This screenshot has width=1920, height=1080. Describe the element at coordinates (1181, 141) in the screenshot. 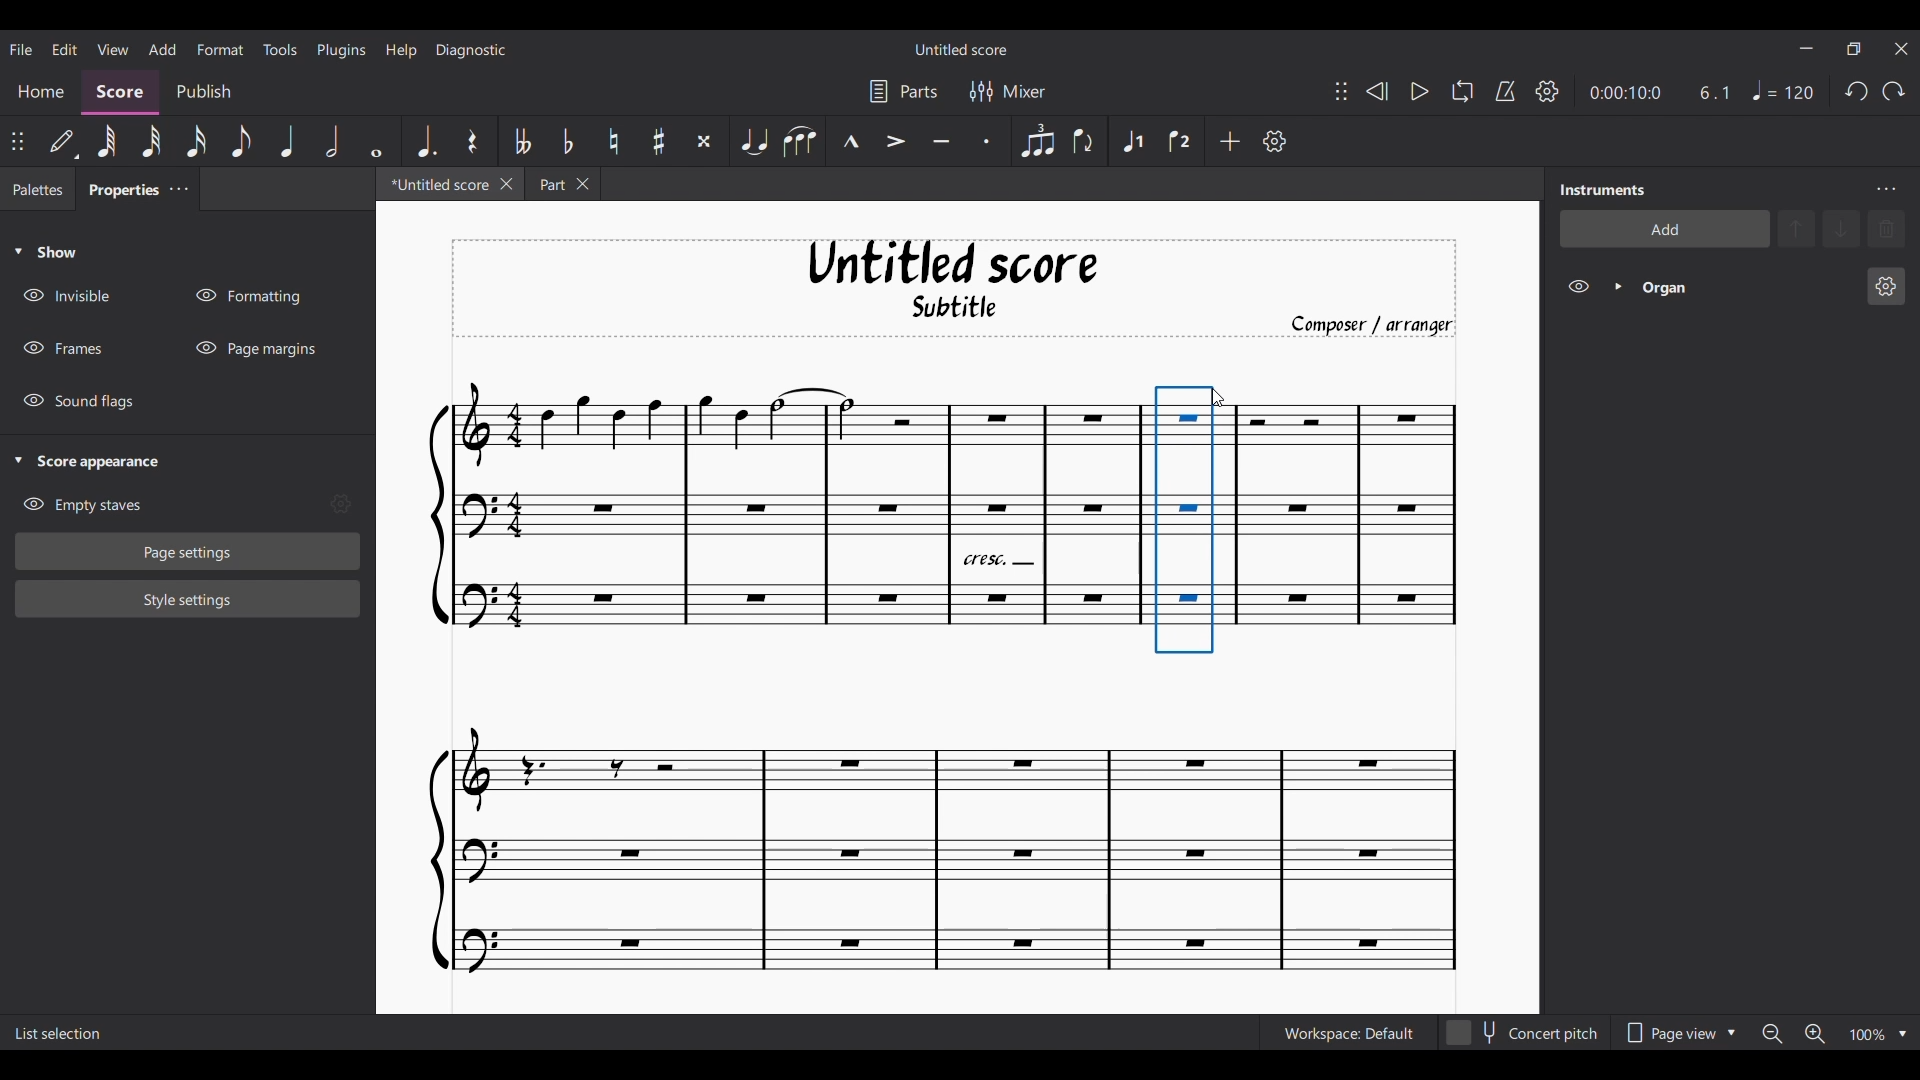

I see `Voice 2` at that location.